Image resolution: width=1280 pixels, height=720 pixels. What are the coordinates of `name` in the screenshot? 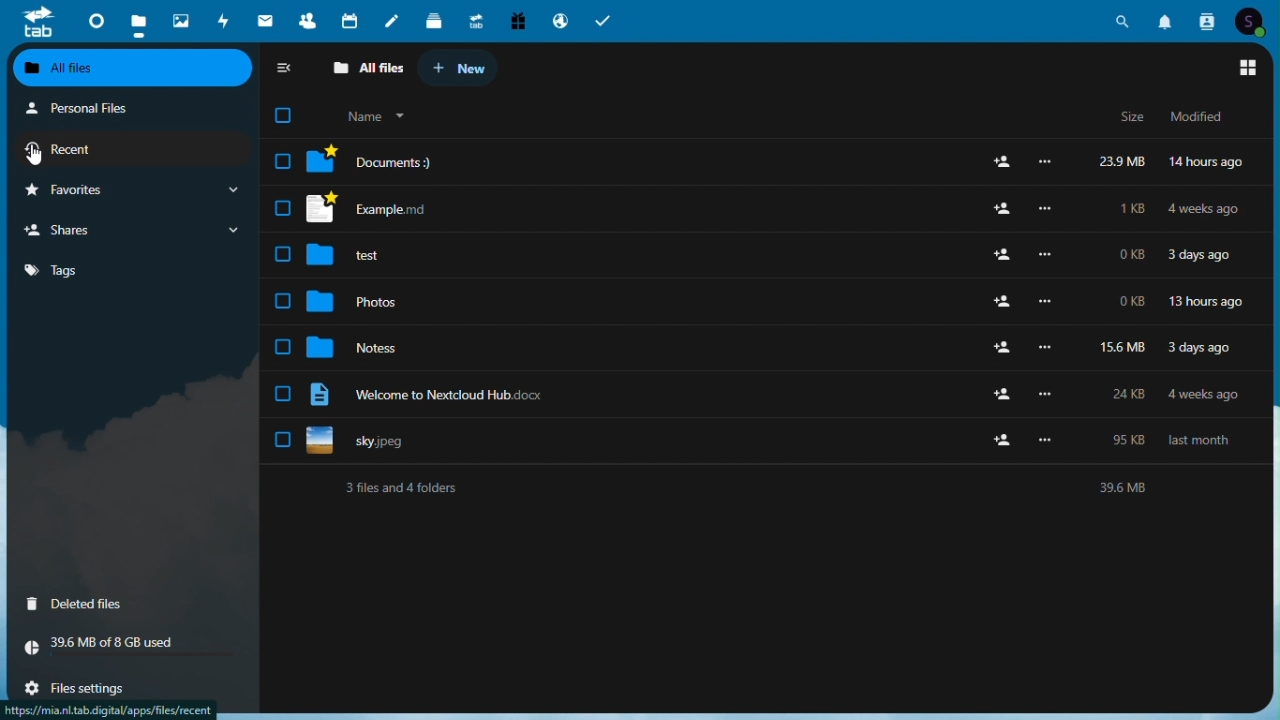 It's located at (381, 114).